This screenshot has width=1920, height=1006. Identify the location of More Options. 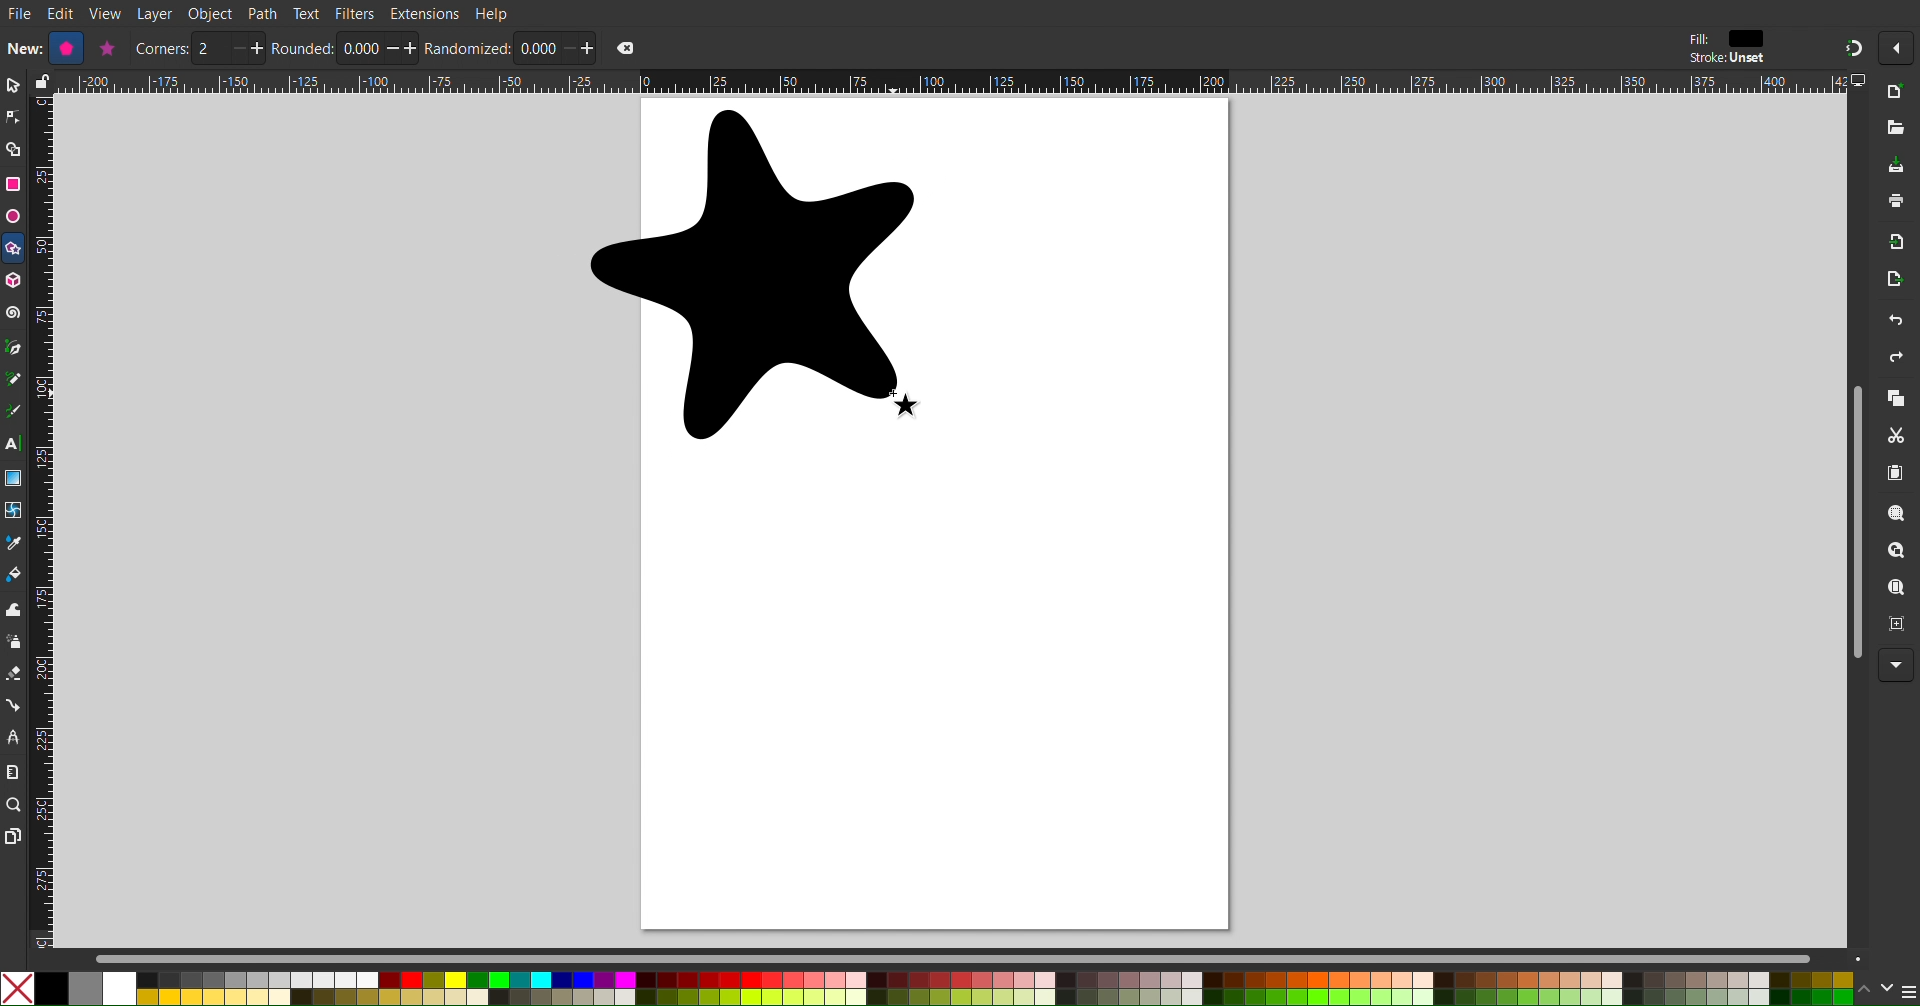
(1901, 48).